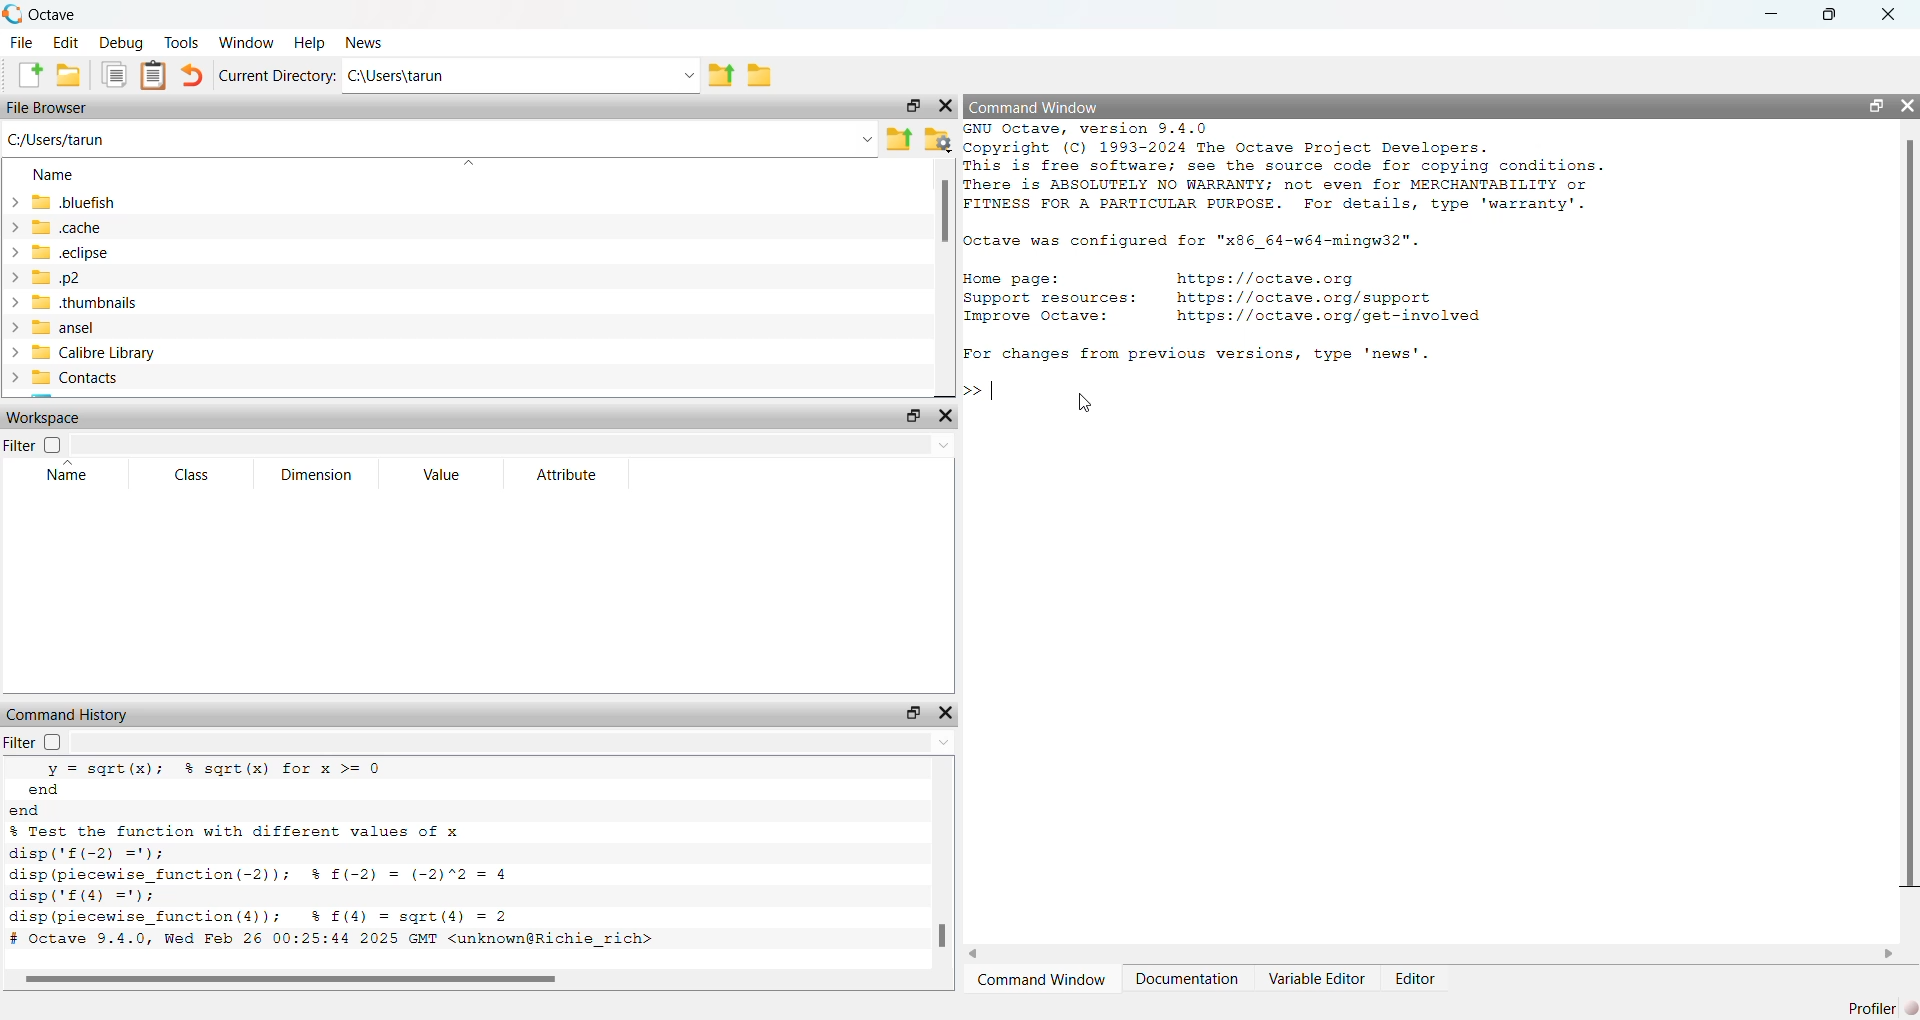 The width and height of the screenshot is (1920, 1020). Describe the element at coordinates (72, 378) in the screenshot. I see `Contacts` at that location.